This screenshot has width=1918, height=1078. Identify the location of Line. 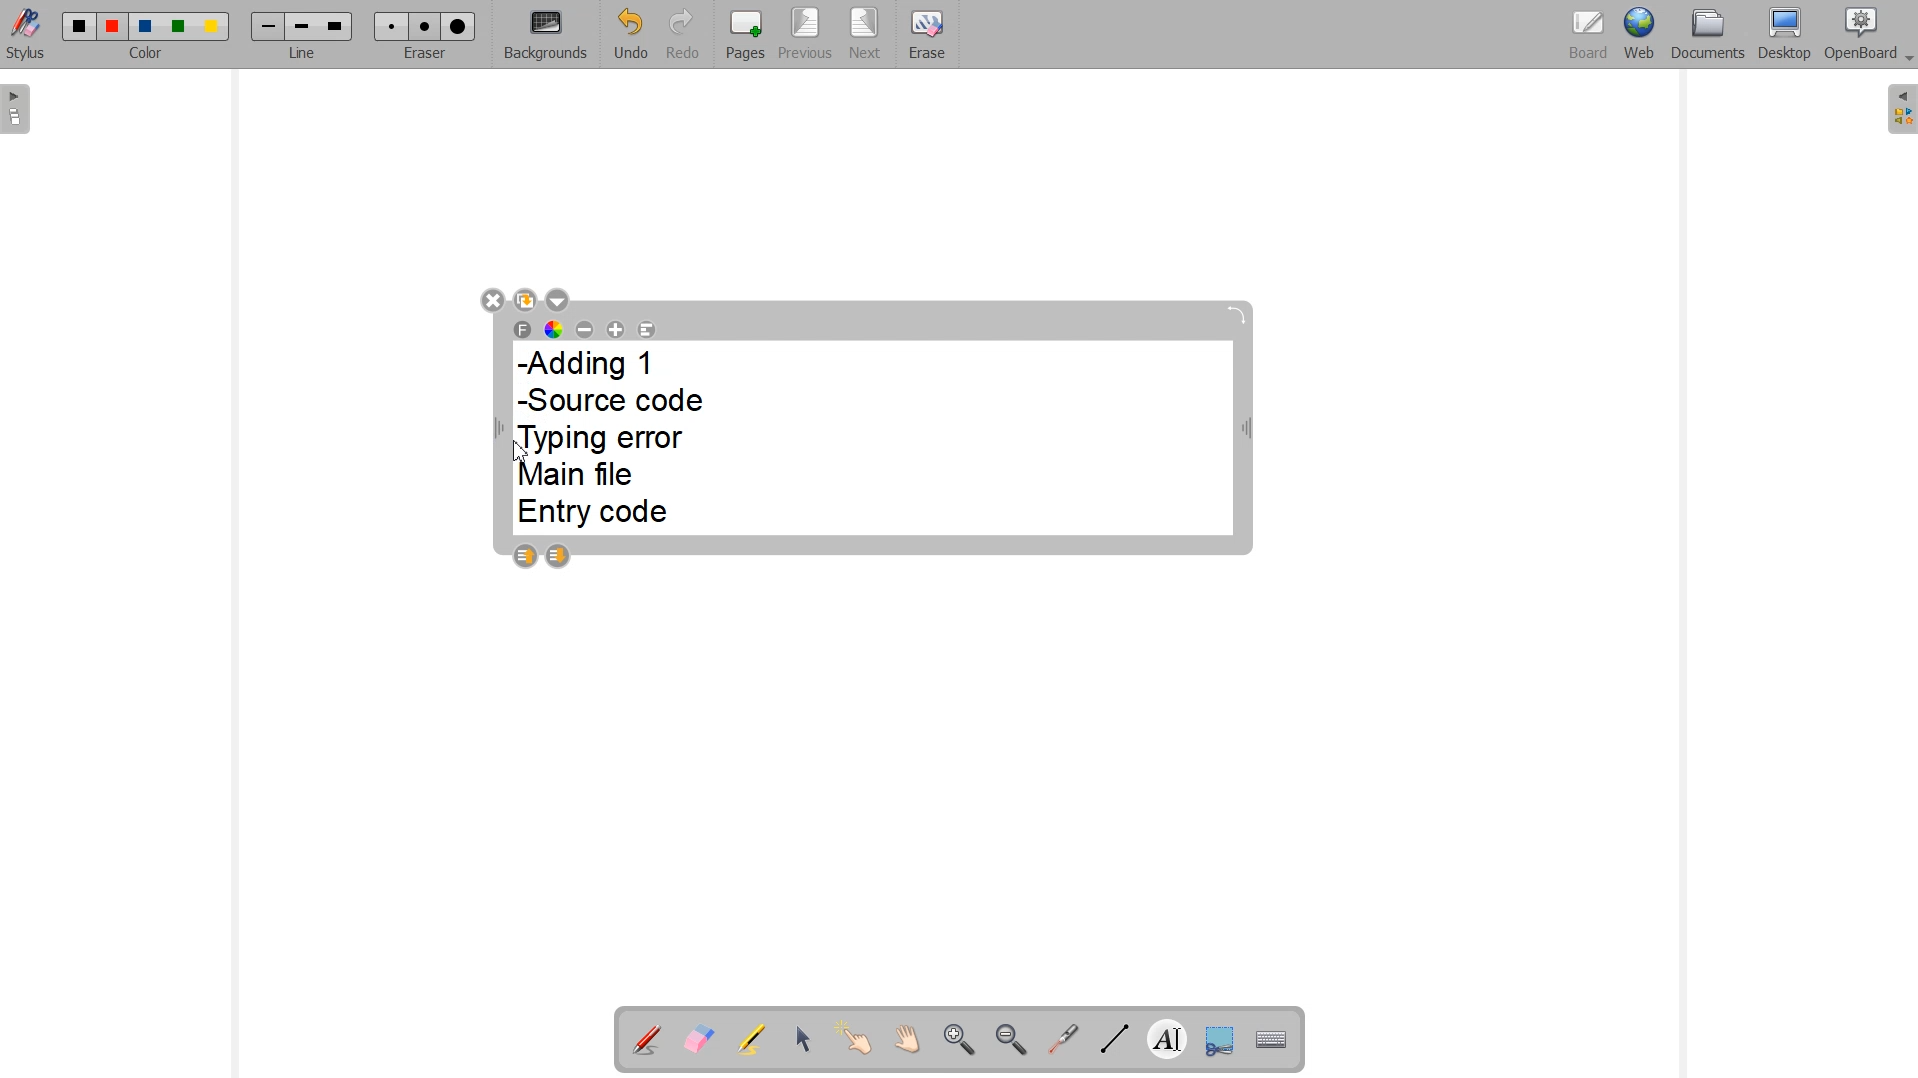
(303, 54).